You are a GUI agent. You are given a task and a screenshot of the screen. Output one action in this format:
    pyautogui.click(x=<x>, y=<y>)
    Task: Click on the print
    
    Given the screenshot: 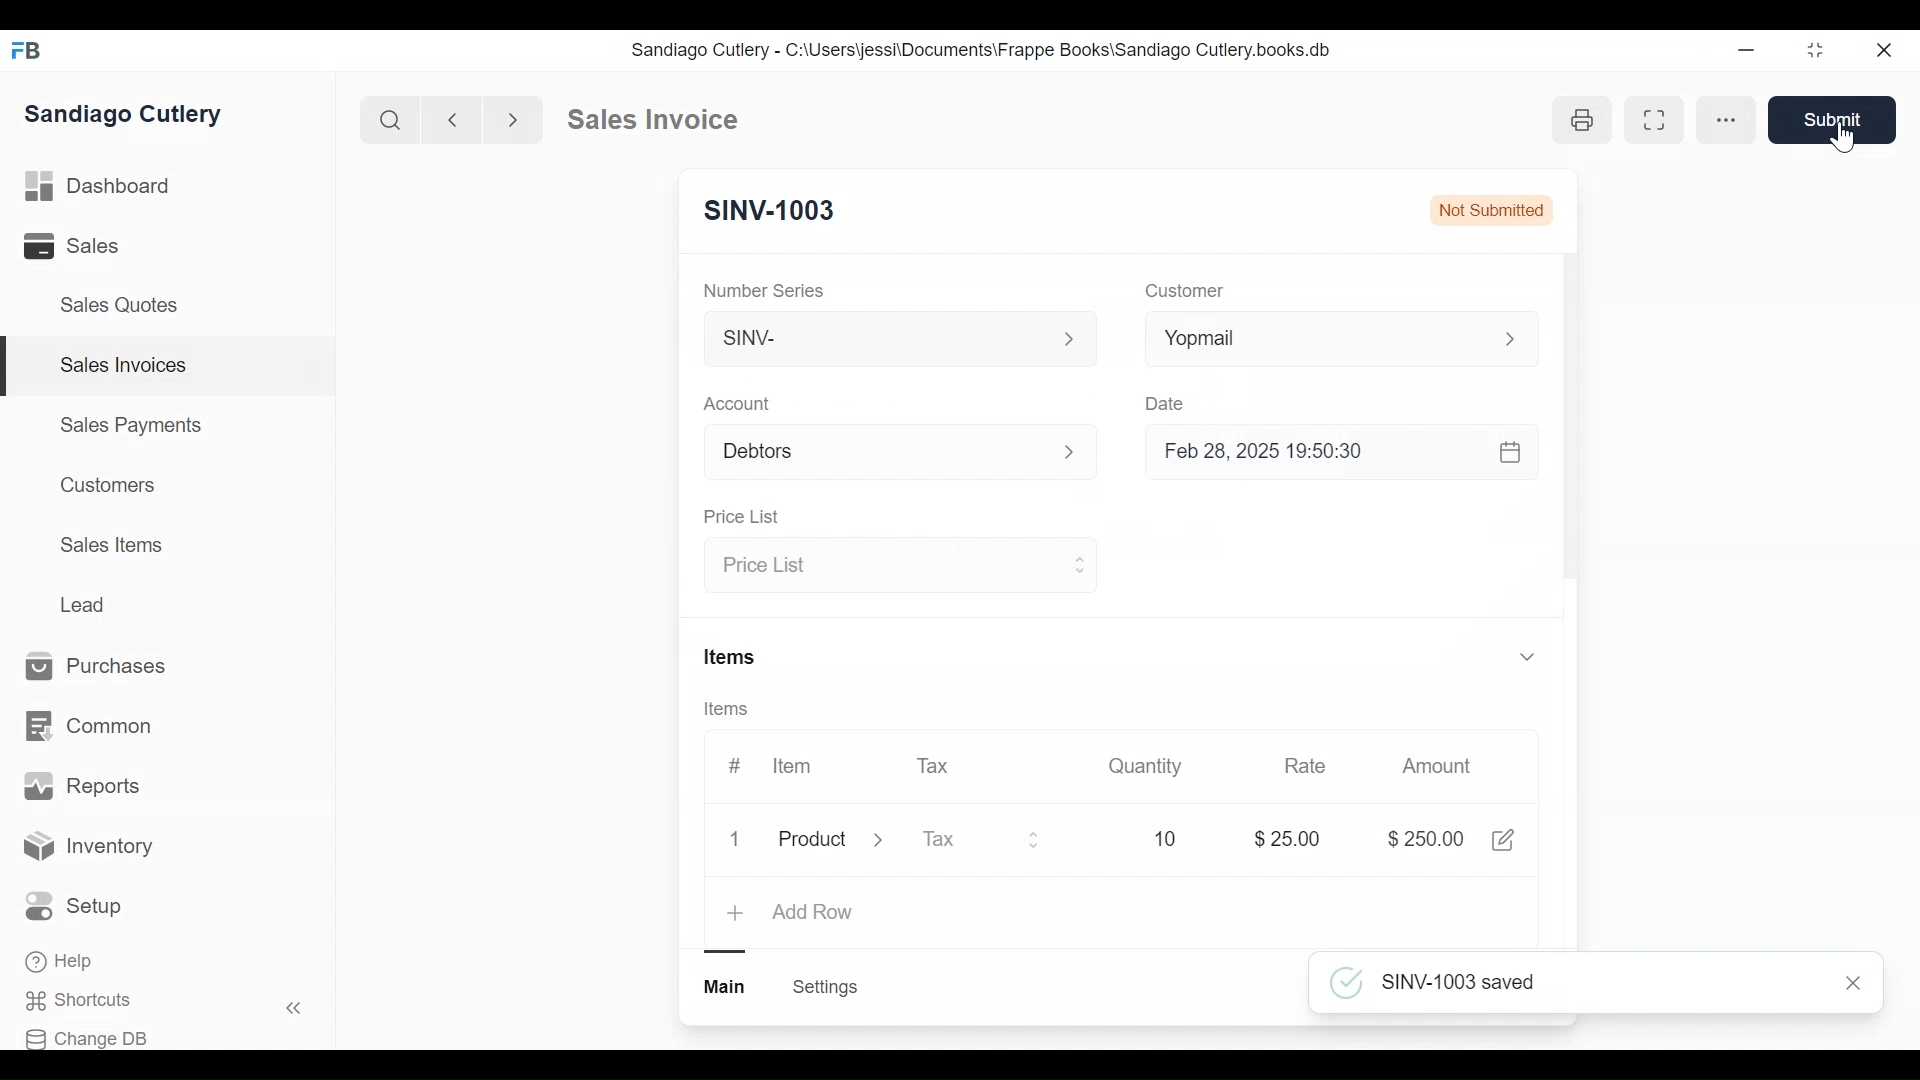 What is the action you would take?
    pyautogui.click(x=1587, y=121)
    